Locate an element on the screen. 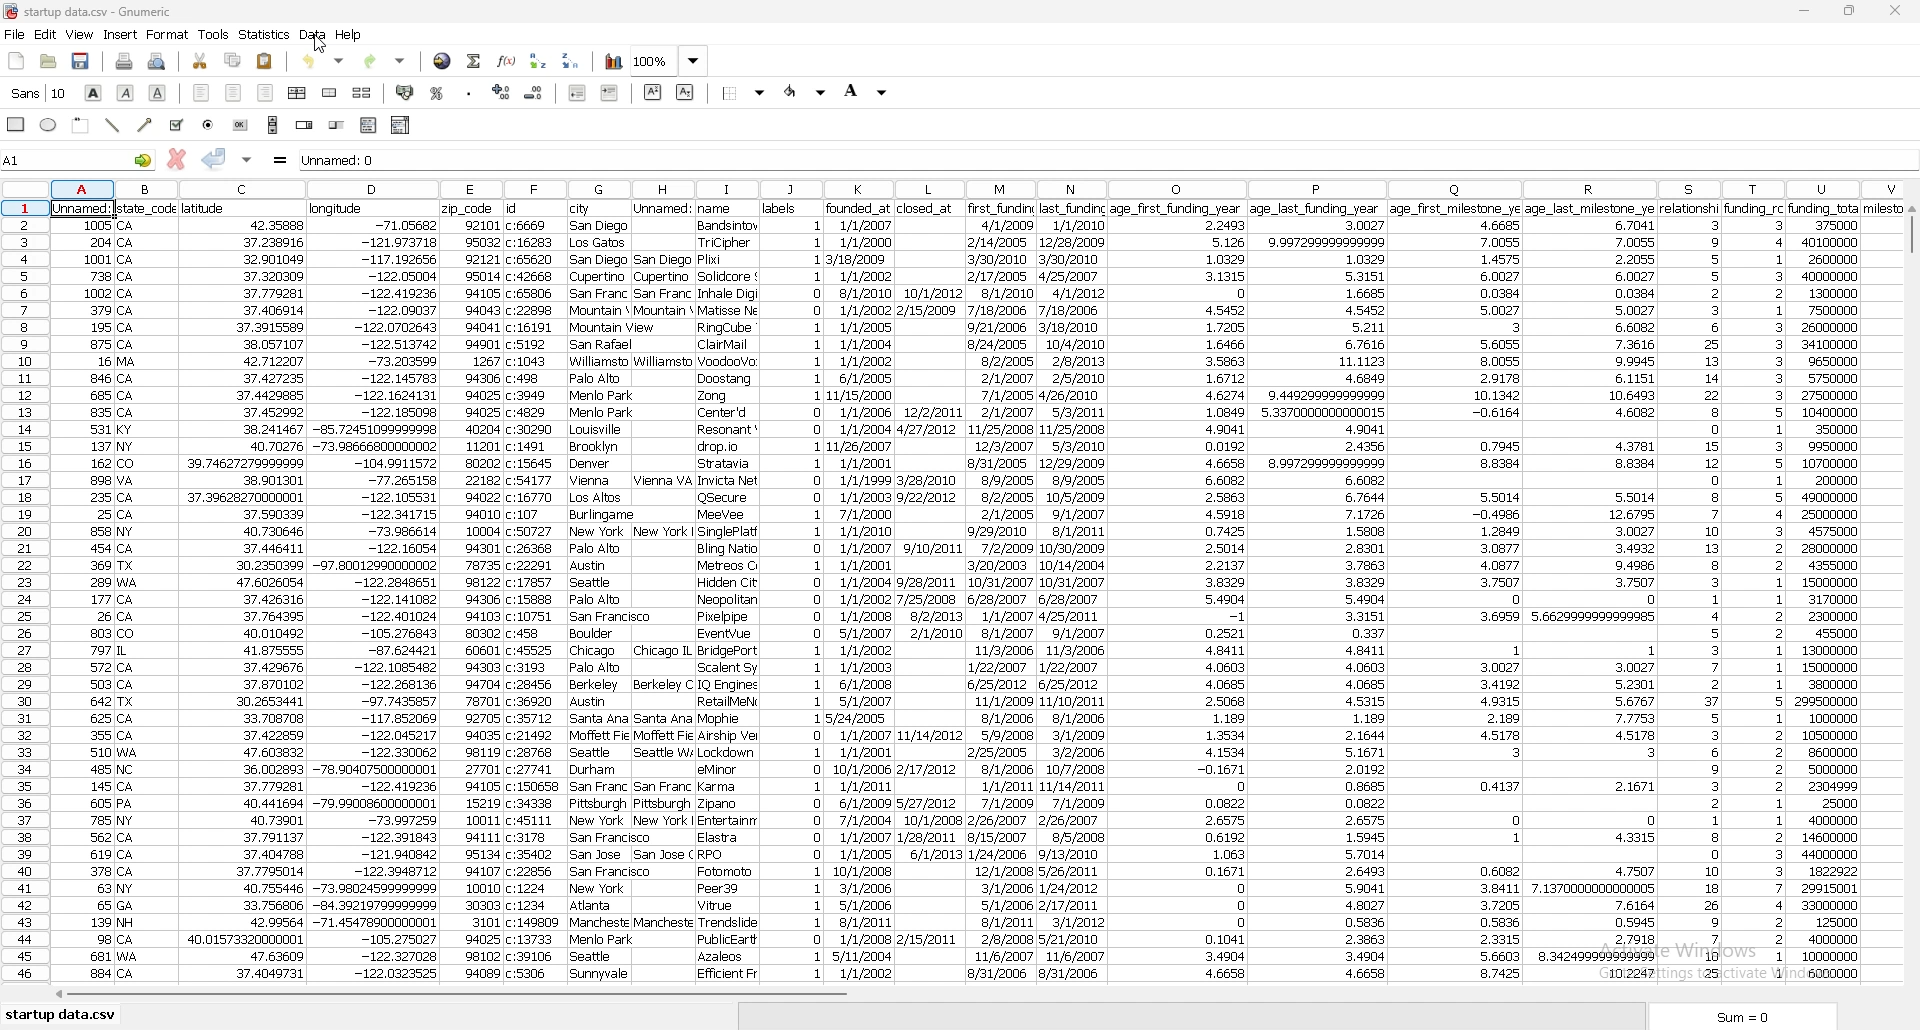 This screenshot has height=1030, width=1920. scroll bar is located at coordinates (969, 998).